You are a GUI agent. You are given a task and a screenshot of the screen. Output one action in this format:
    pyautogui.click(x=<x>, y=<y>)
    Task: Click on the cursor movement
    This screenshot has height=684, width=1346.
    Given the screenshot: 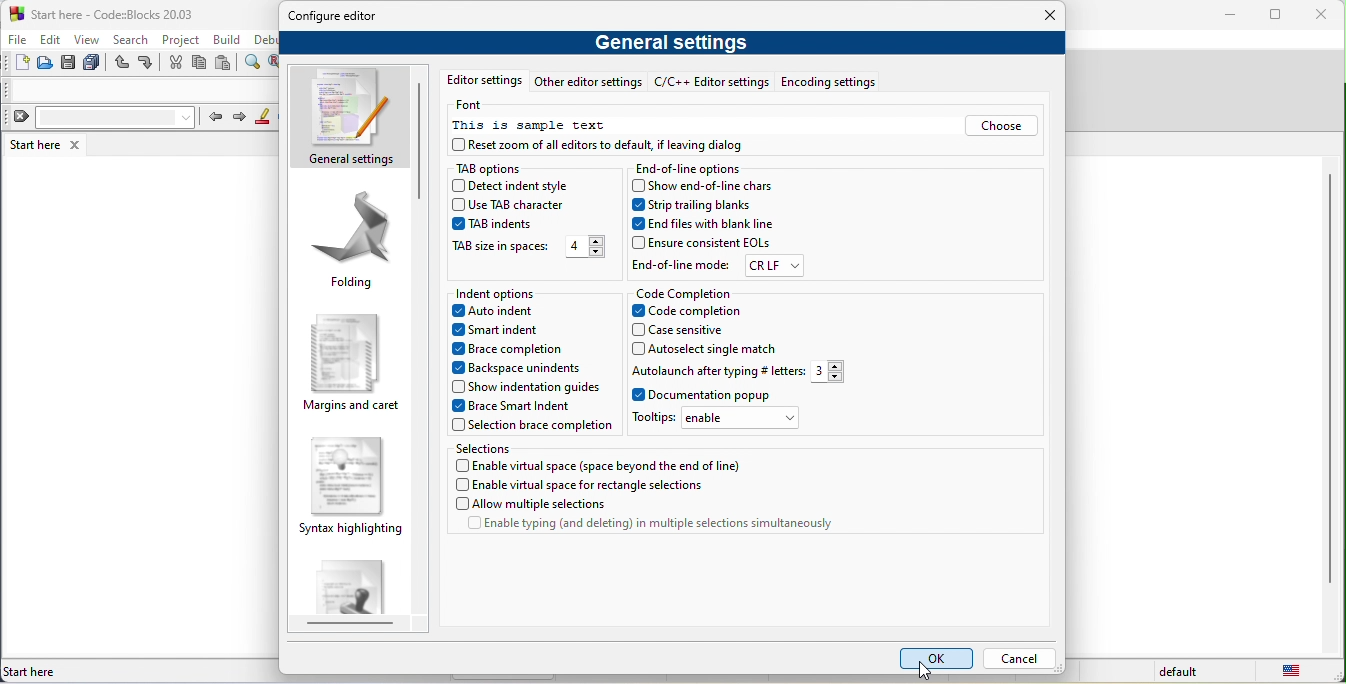 What is the action you would take?
    pyautogui.click(x=930, y=673)
    